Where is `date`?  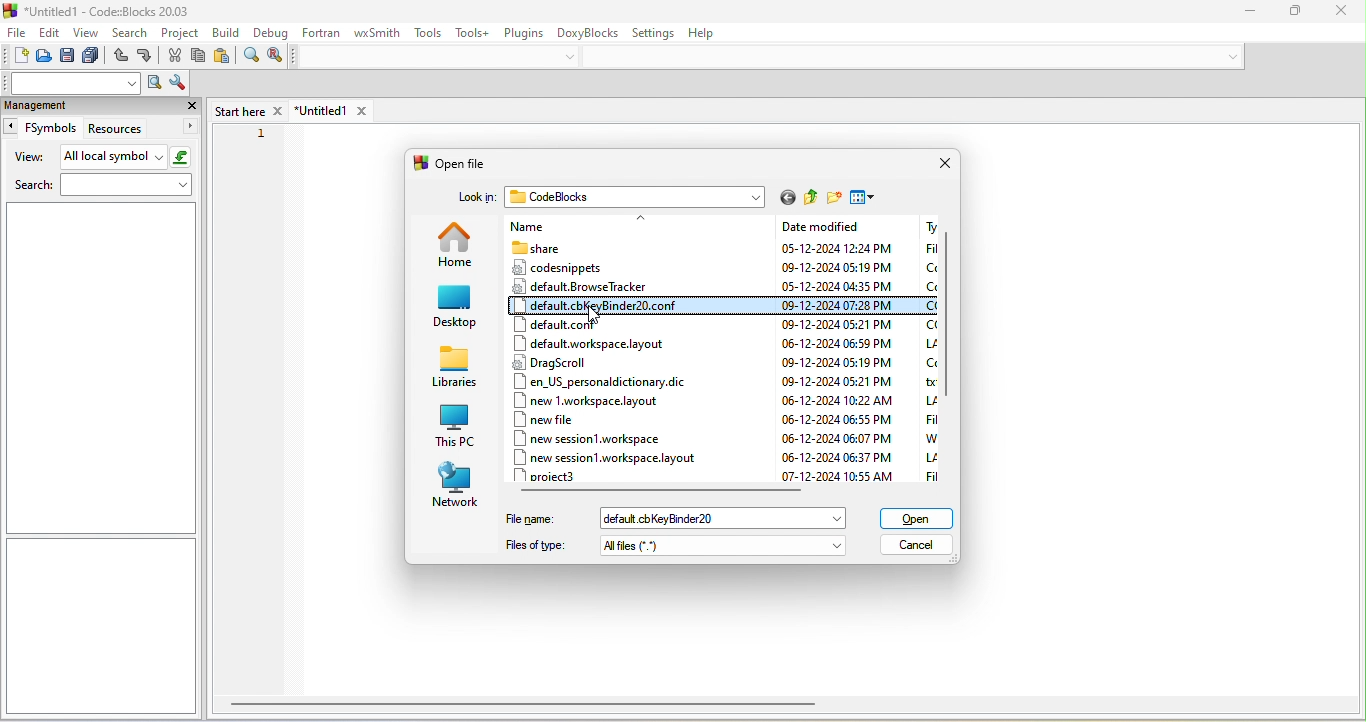 date is located at coordinates (837, 266).